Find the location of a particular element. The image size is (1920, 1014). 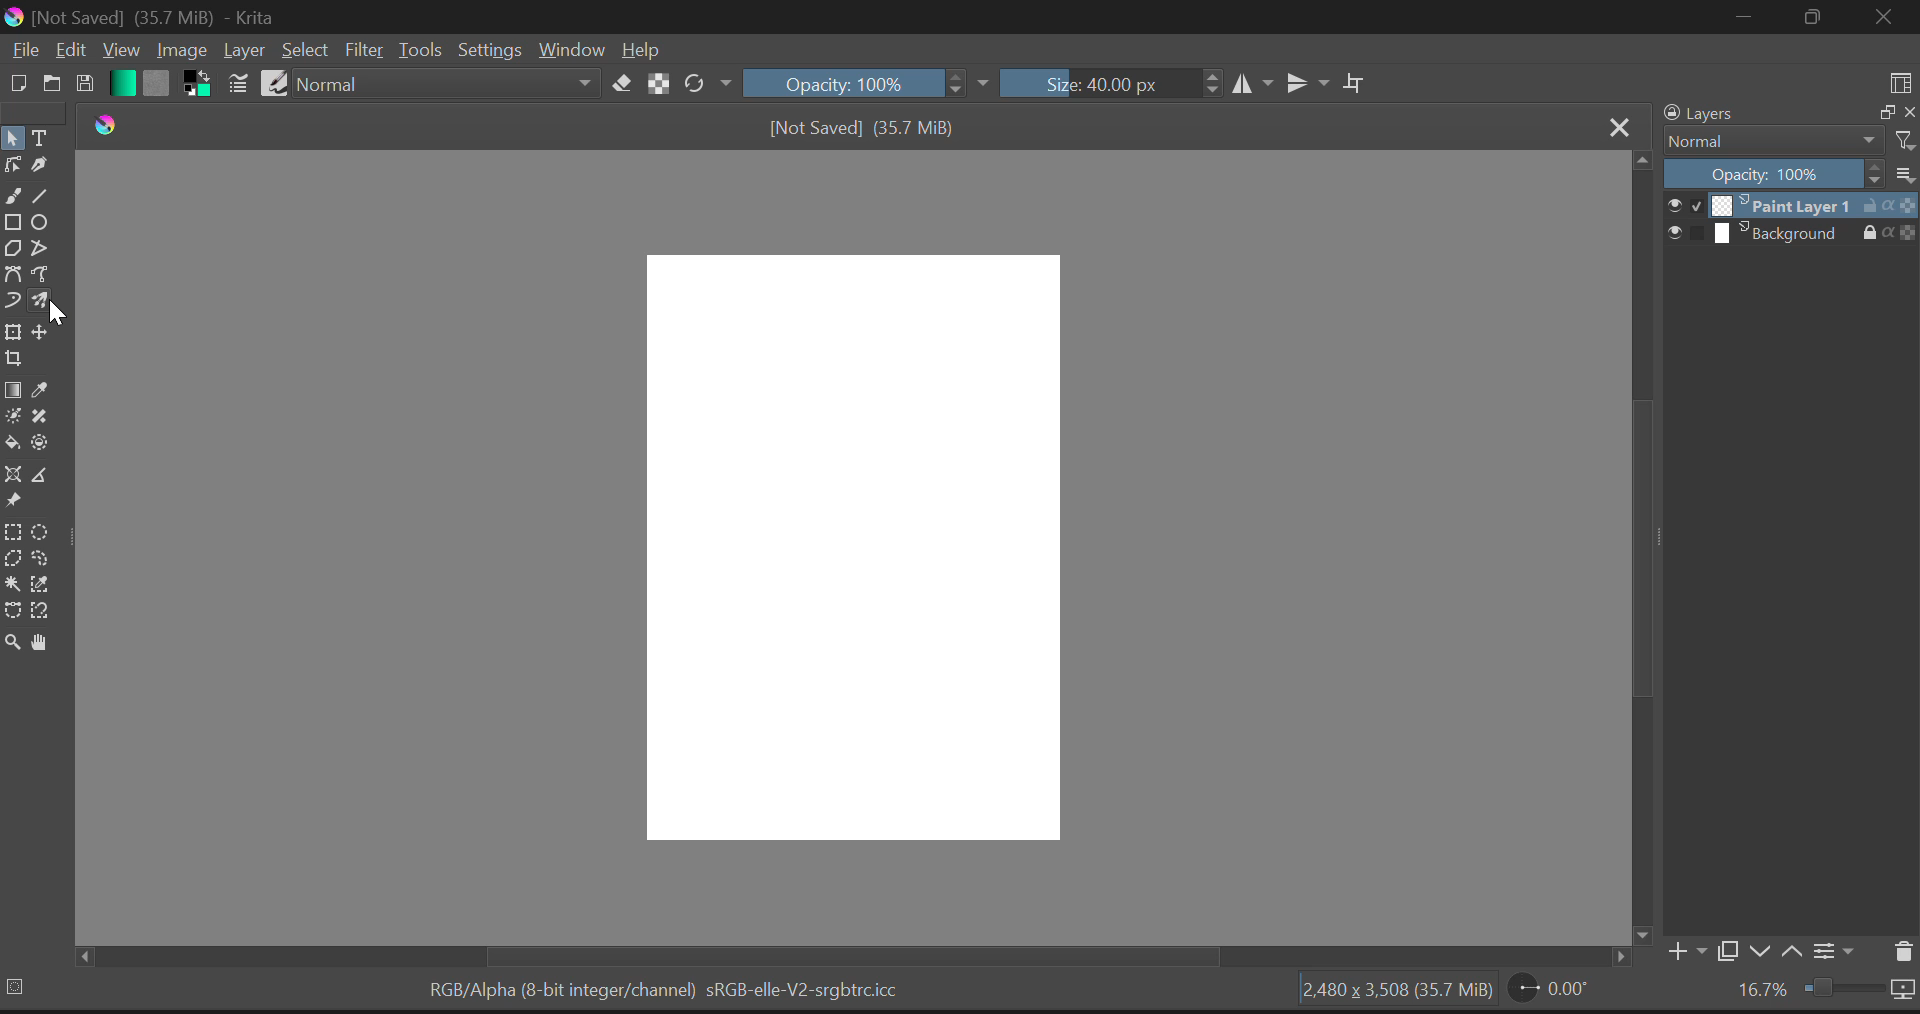

Opacity 100% is located at coordinates (1771, 175).